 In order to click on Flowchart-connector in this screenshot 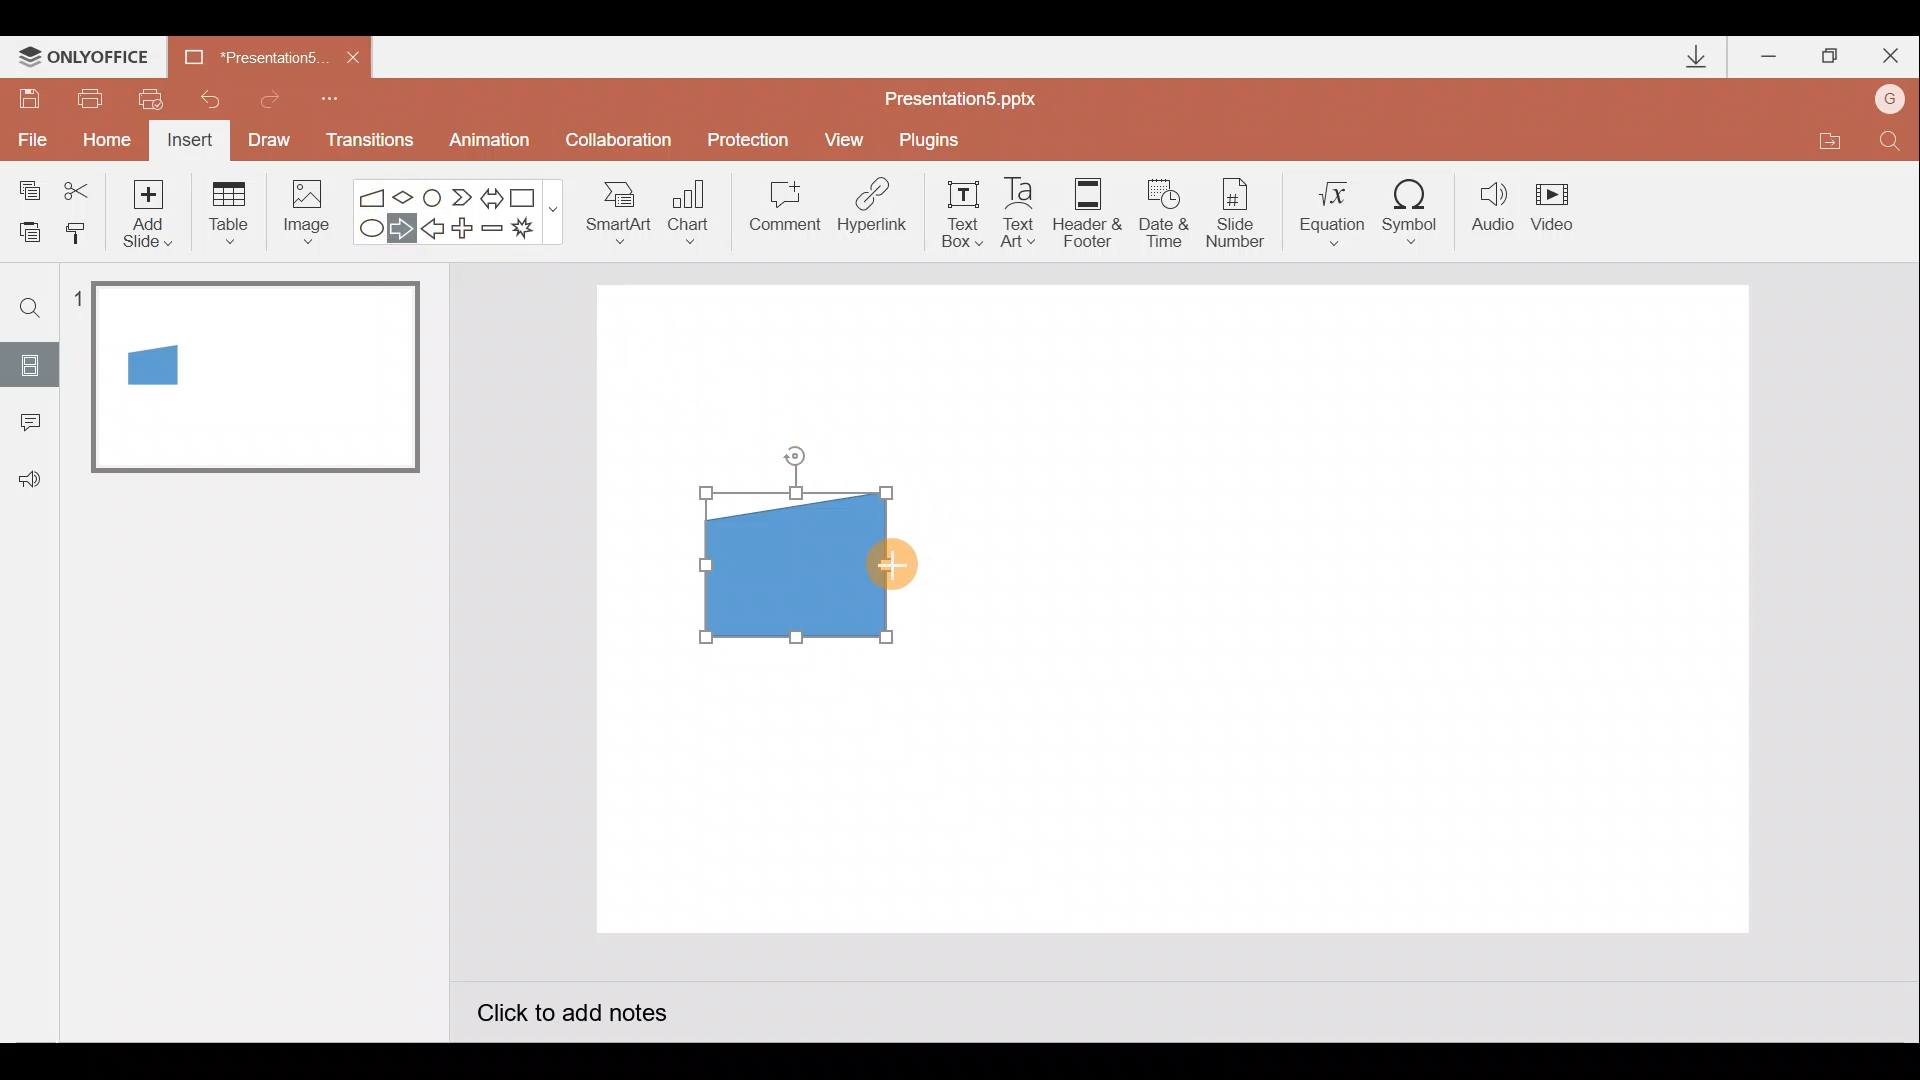, I will do `click(434, 196)`.